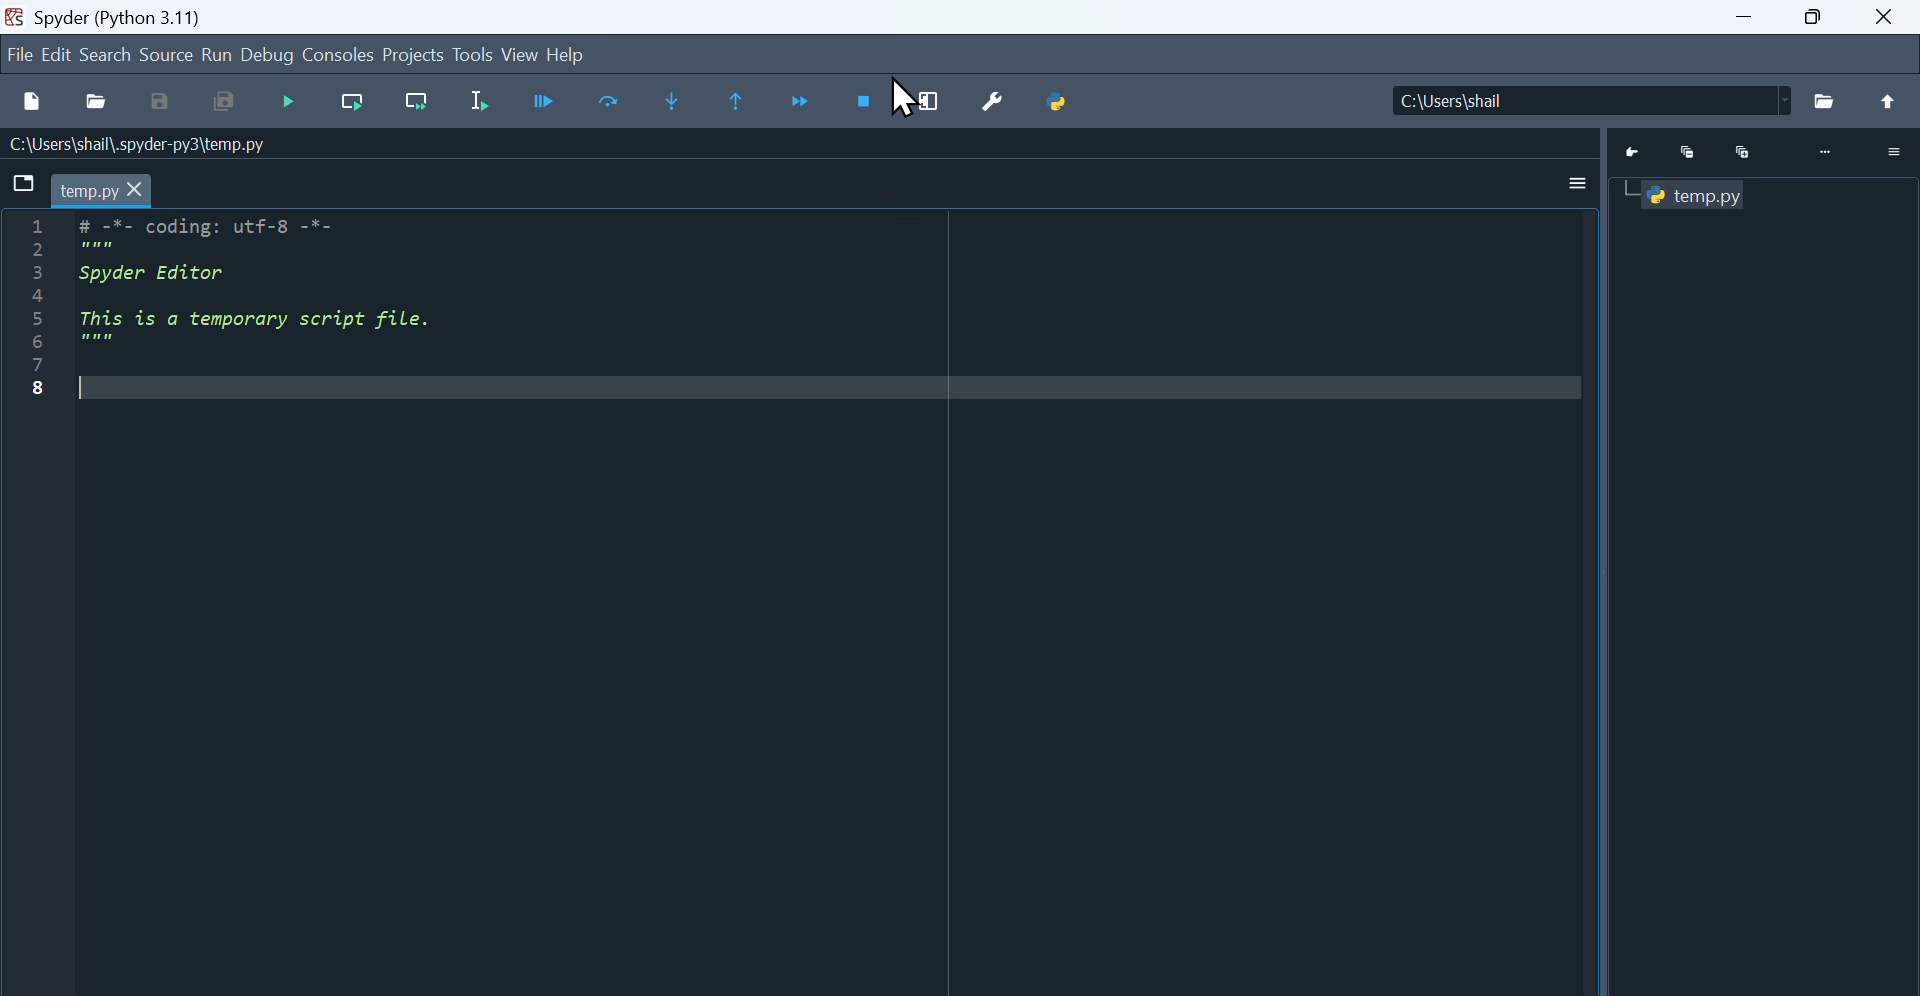 This screenshot has width=1920, height=996. What do you see at coordinates (159, 104) in the screenshot?
I see `save` at bounding box center [159, 104].